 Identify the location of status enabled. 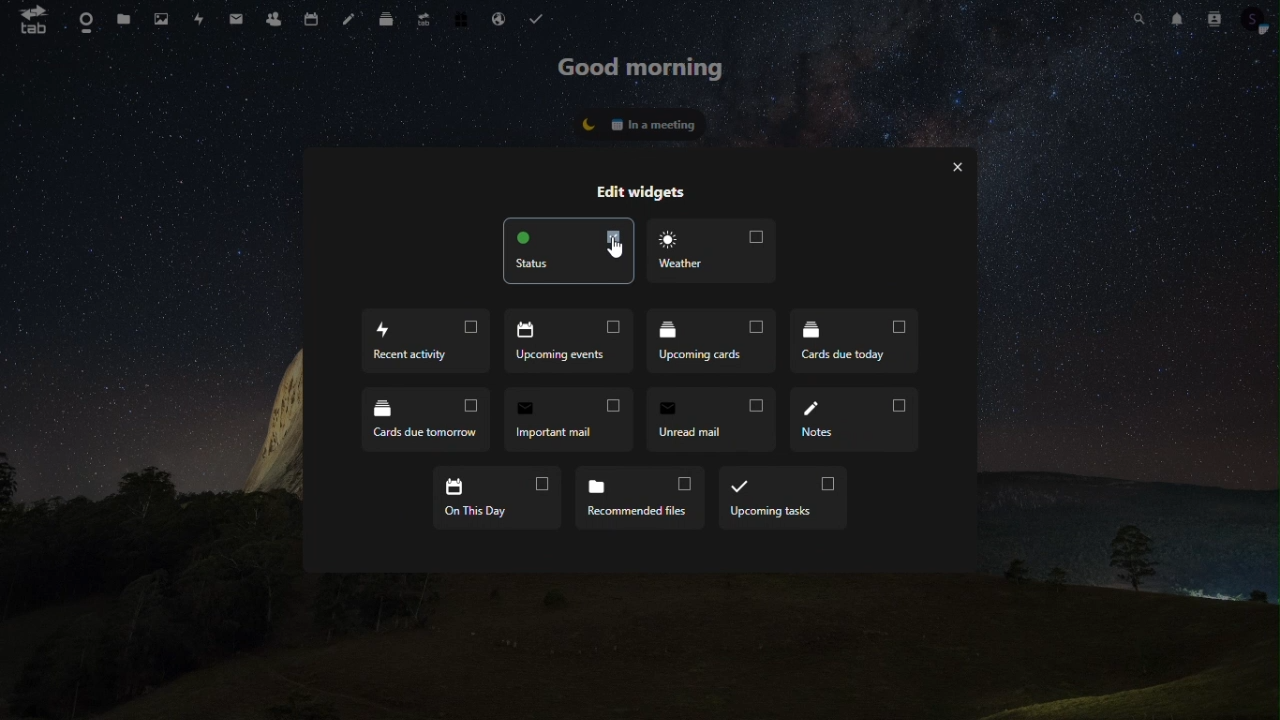
(566, 252).